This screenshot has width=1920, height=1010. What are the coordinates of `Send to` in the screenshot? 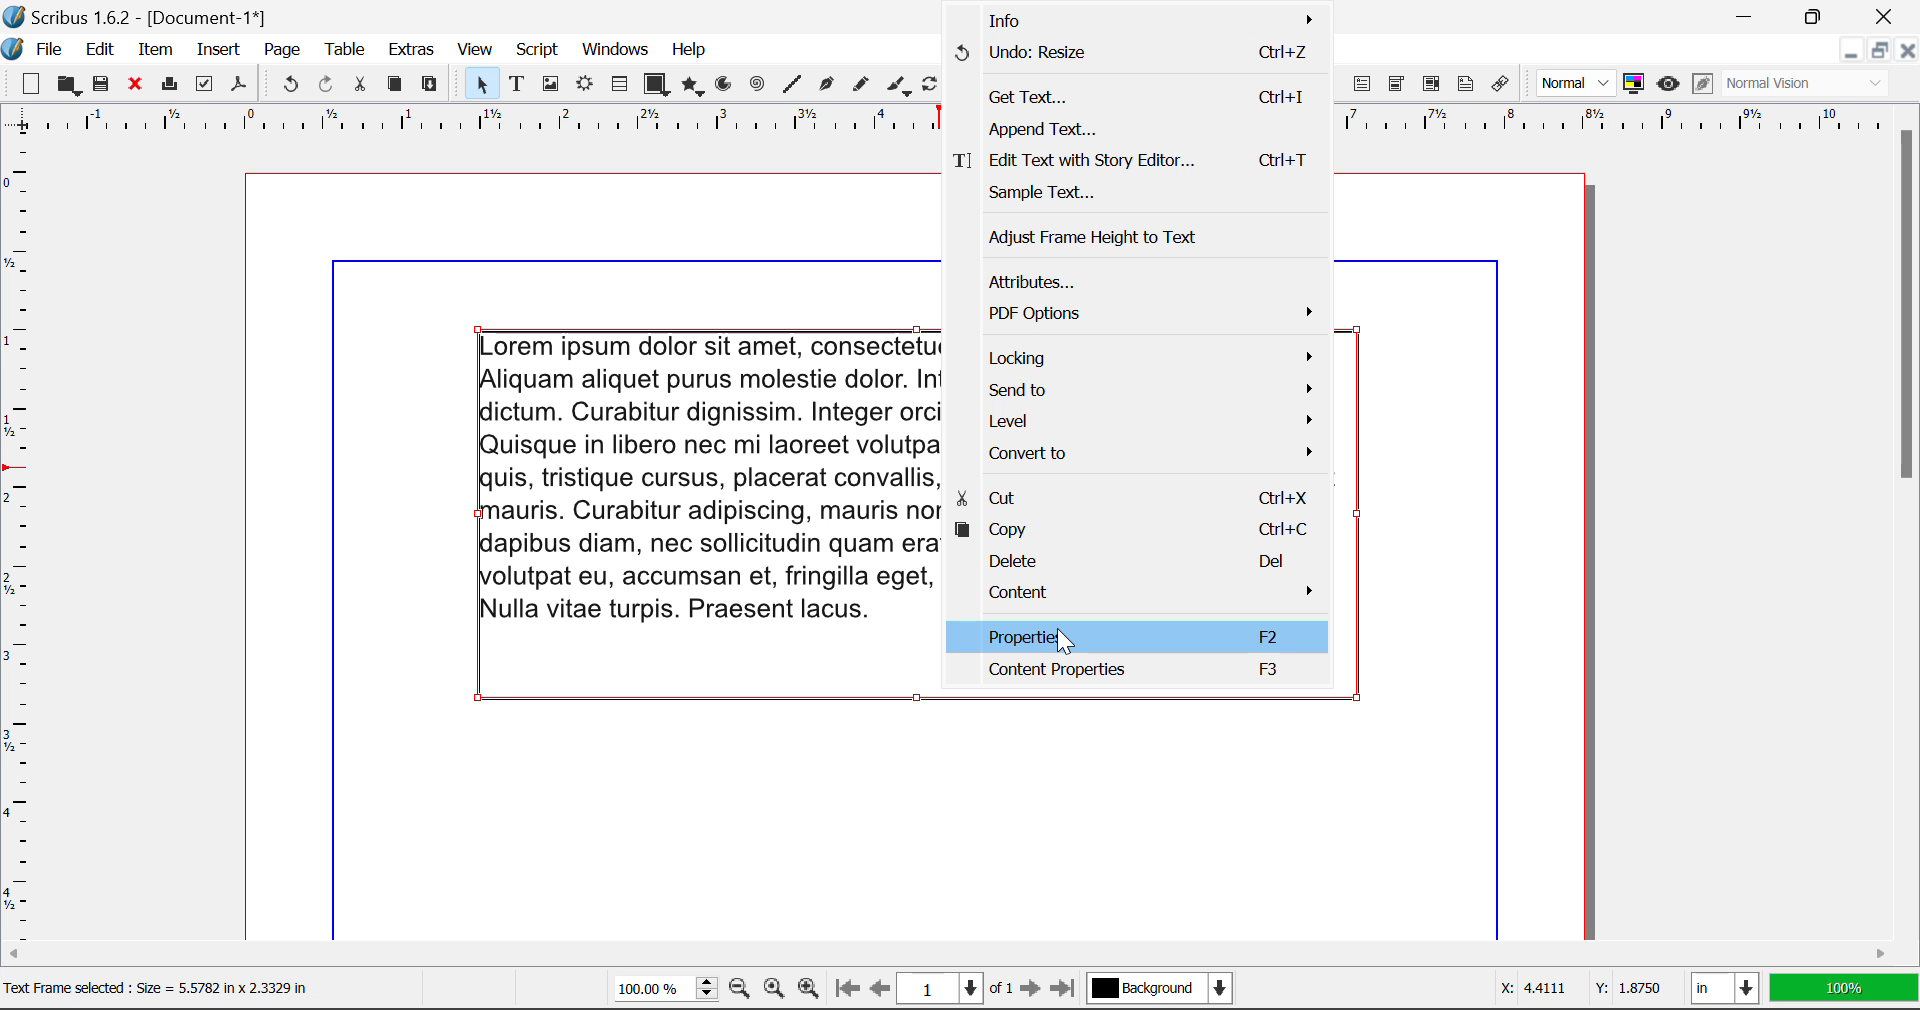 It's located at (1142, 390).